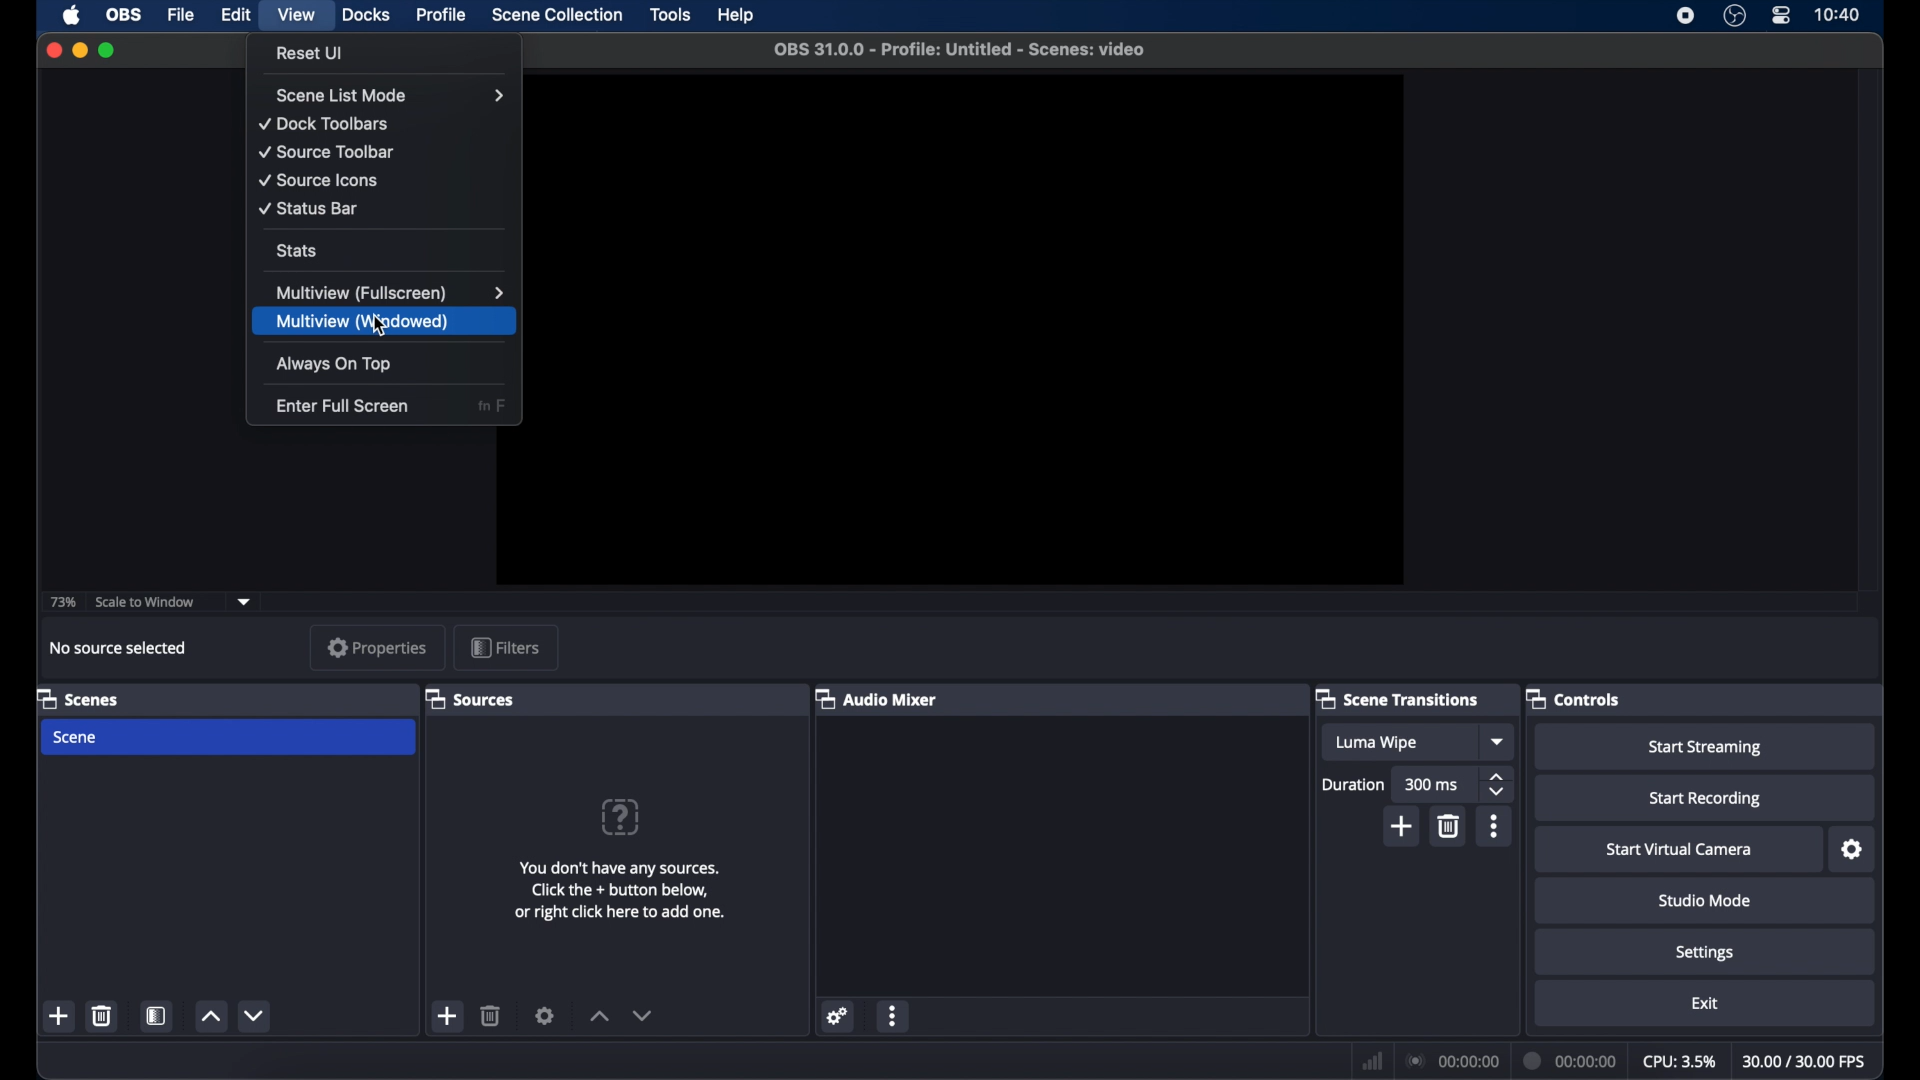 The image size is (1920, 1080). Describe the element at coordinates (1498, 783) in the screenshot. I see `stepper buttons` at that location.